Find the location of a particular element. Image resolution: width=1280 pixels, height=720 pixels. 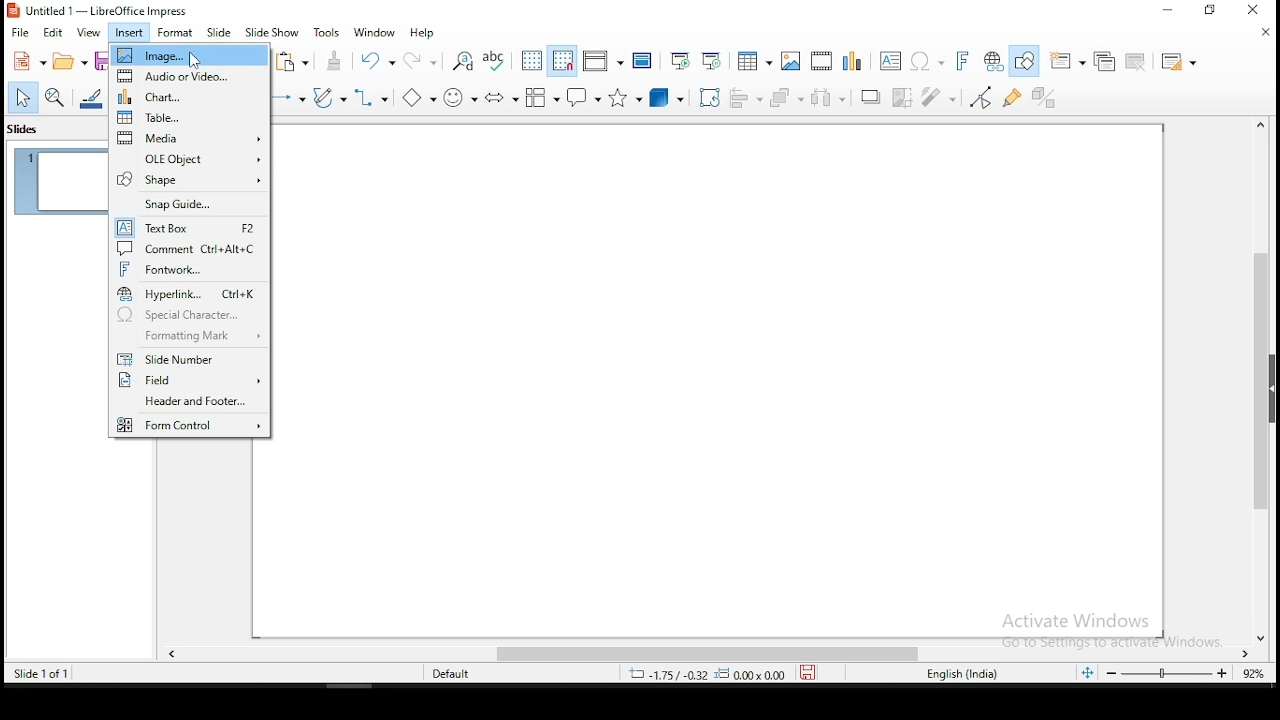

select tool is located at coordinates (23, 99).